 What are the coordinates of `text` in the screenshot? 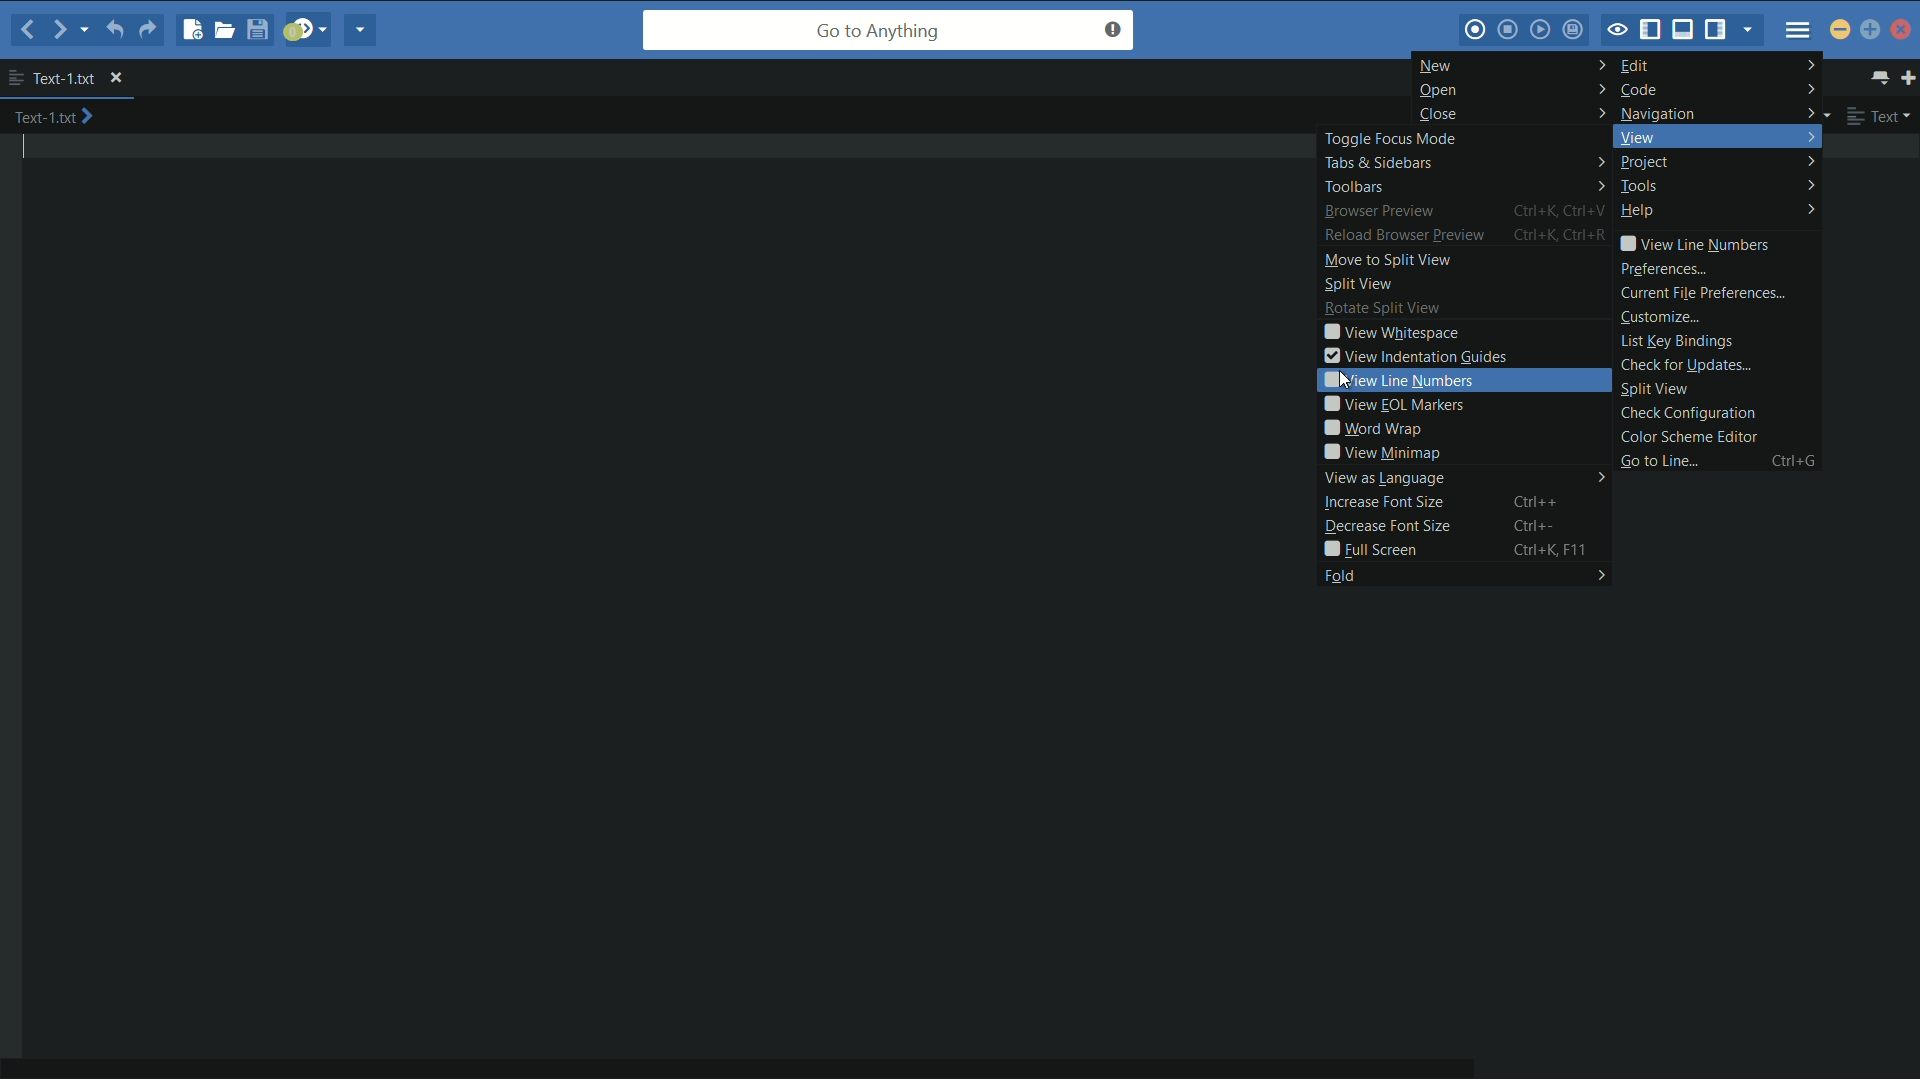 It's located at (1877, 117).